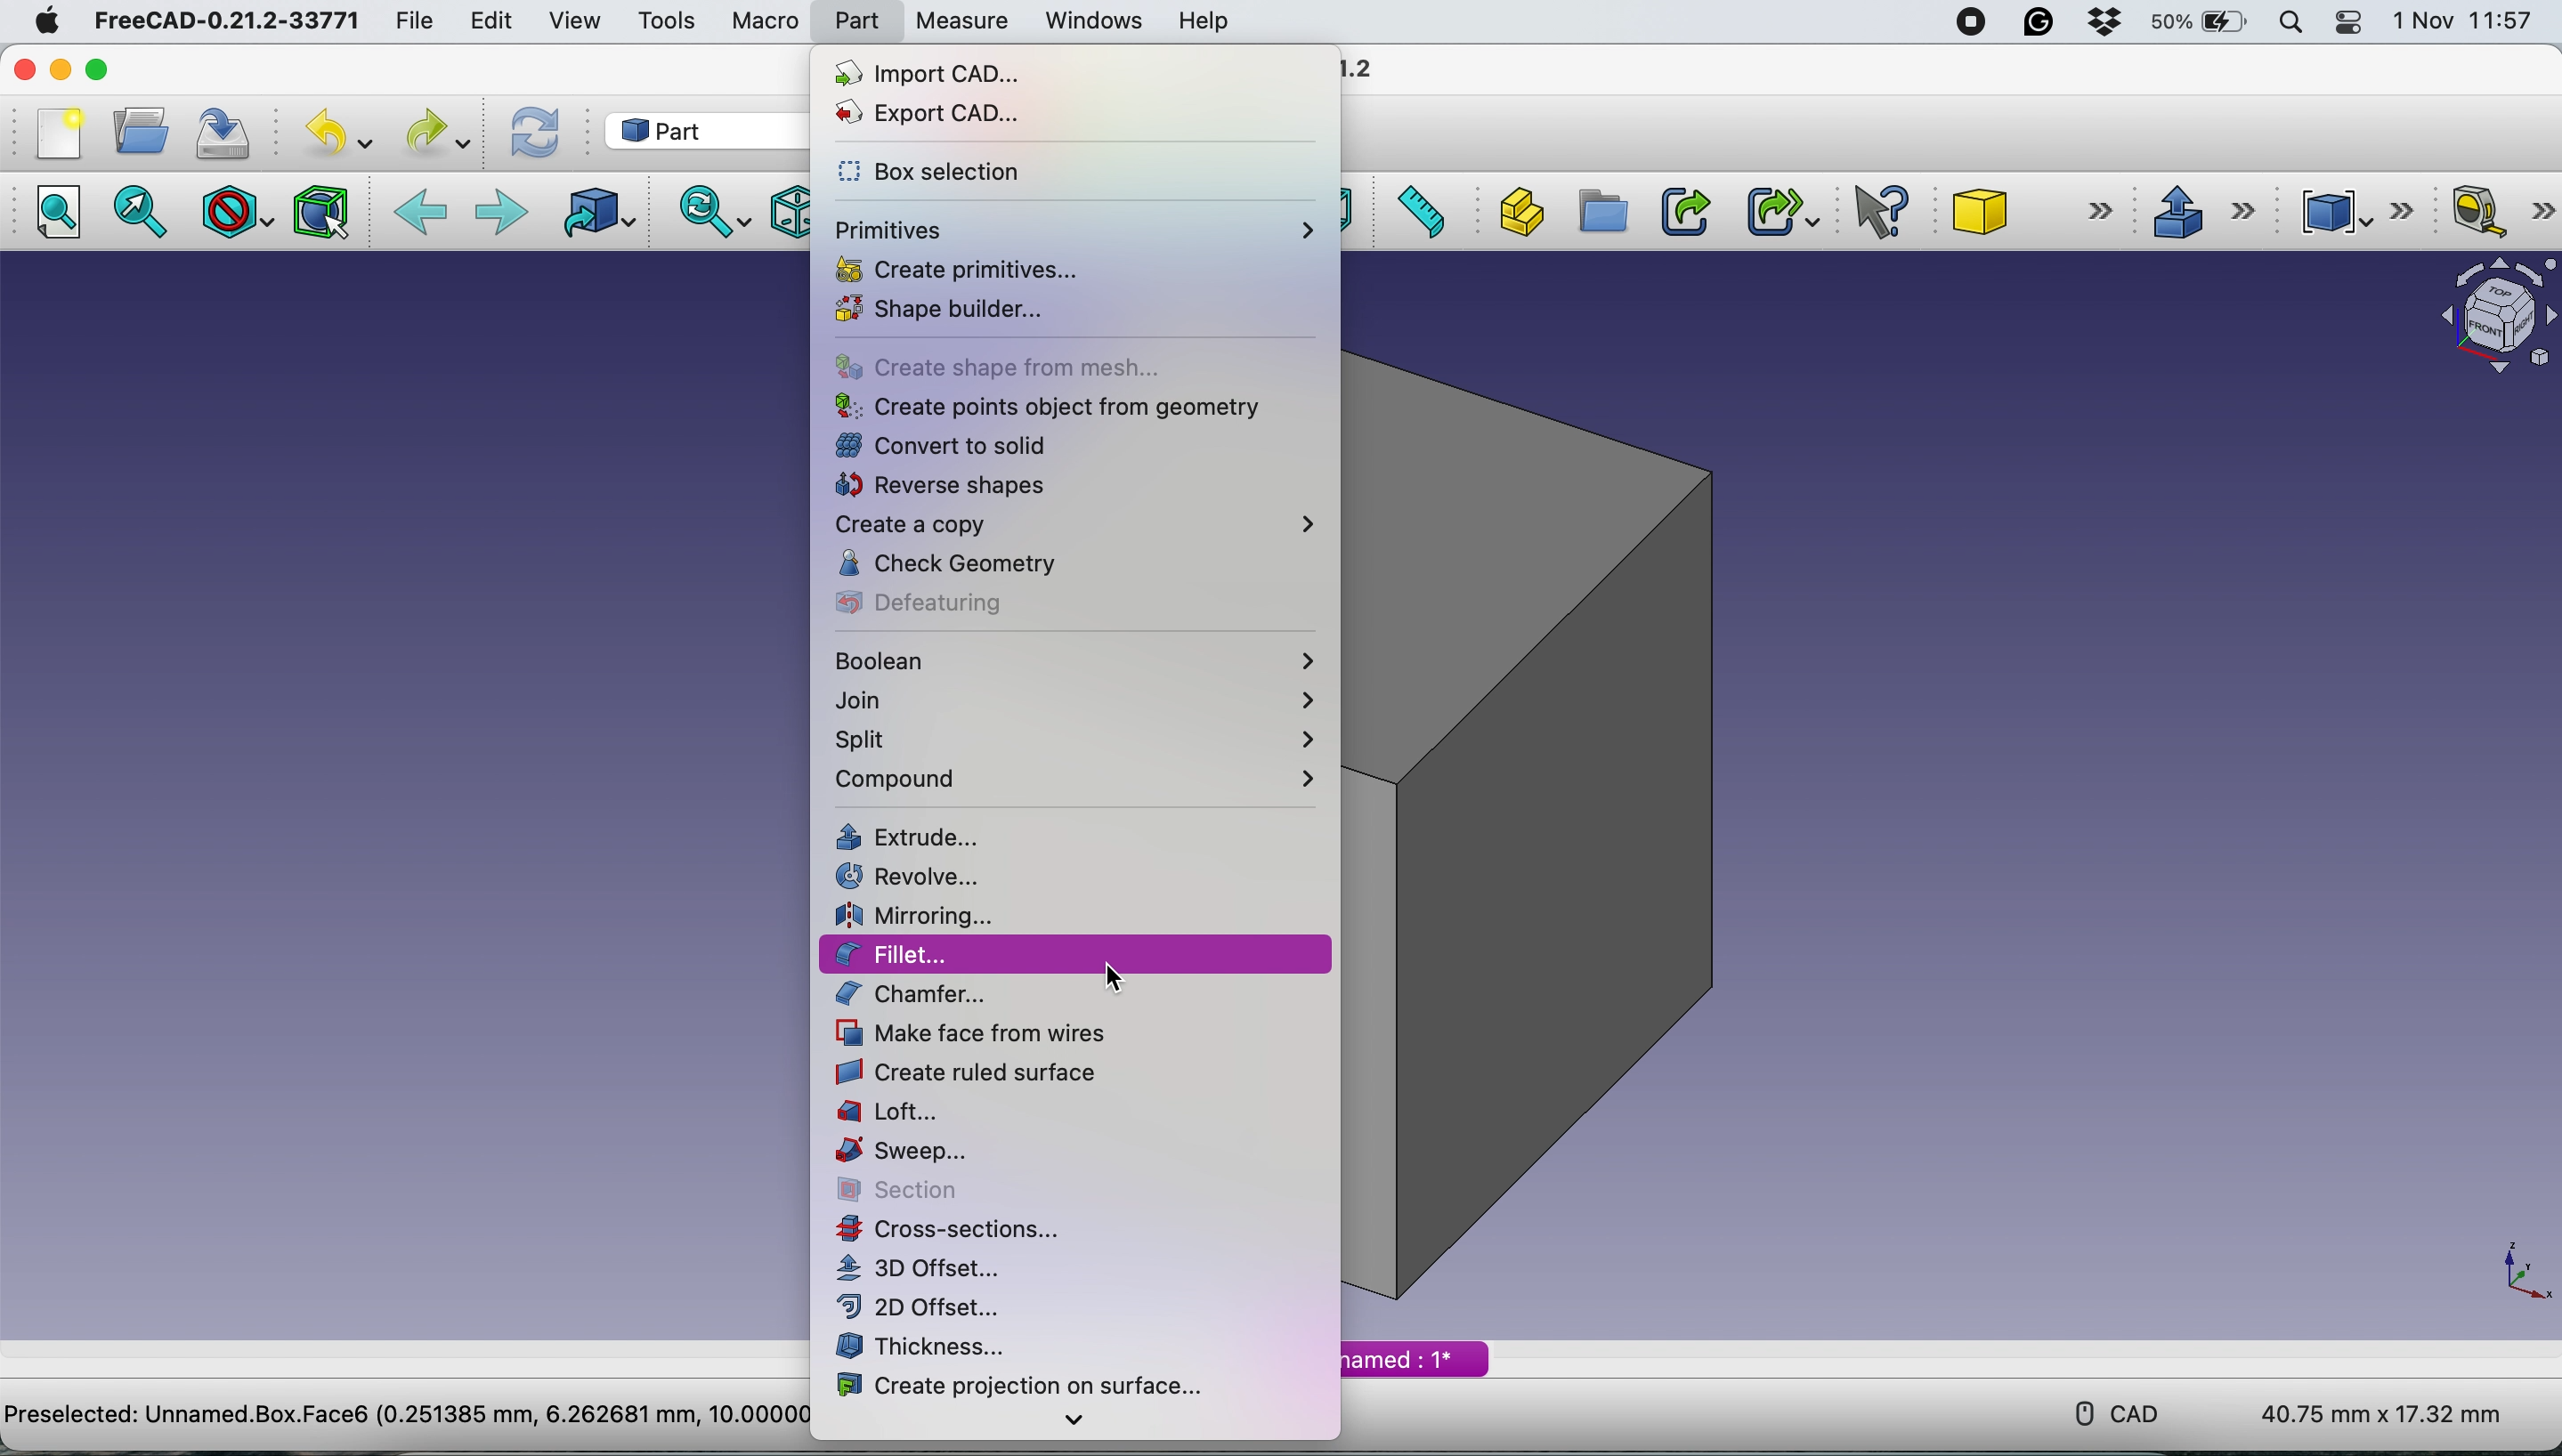 Image resolution: width=2562 pixels, height=1456 pixels. Describe the element at coordinates (1024, 1385) in the screenshot. I see `create projection on surface` at that location.